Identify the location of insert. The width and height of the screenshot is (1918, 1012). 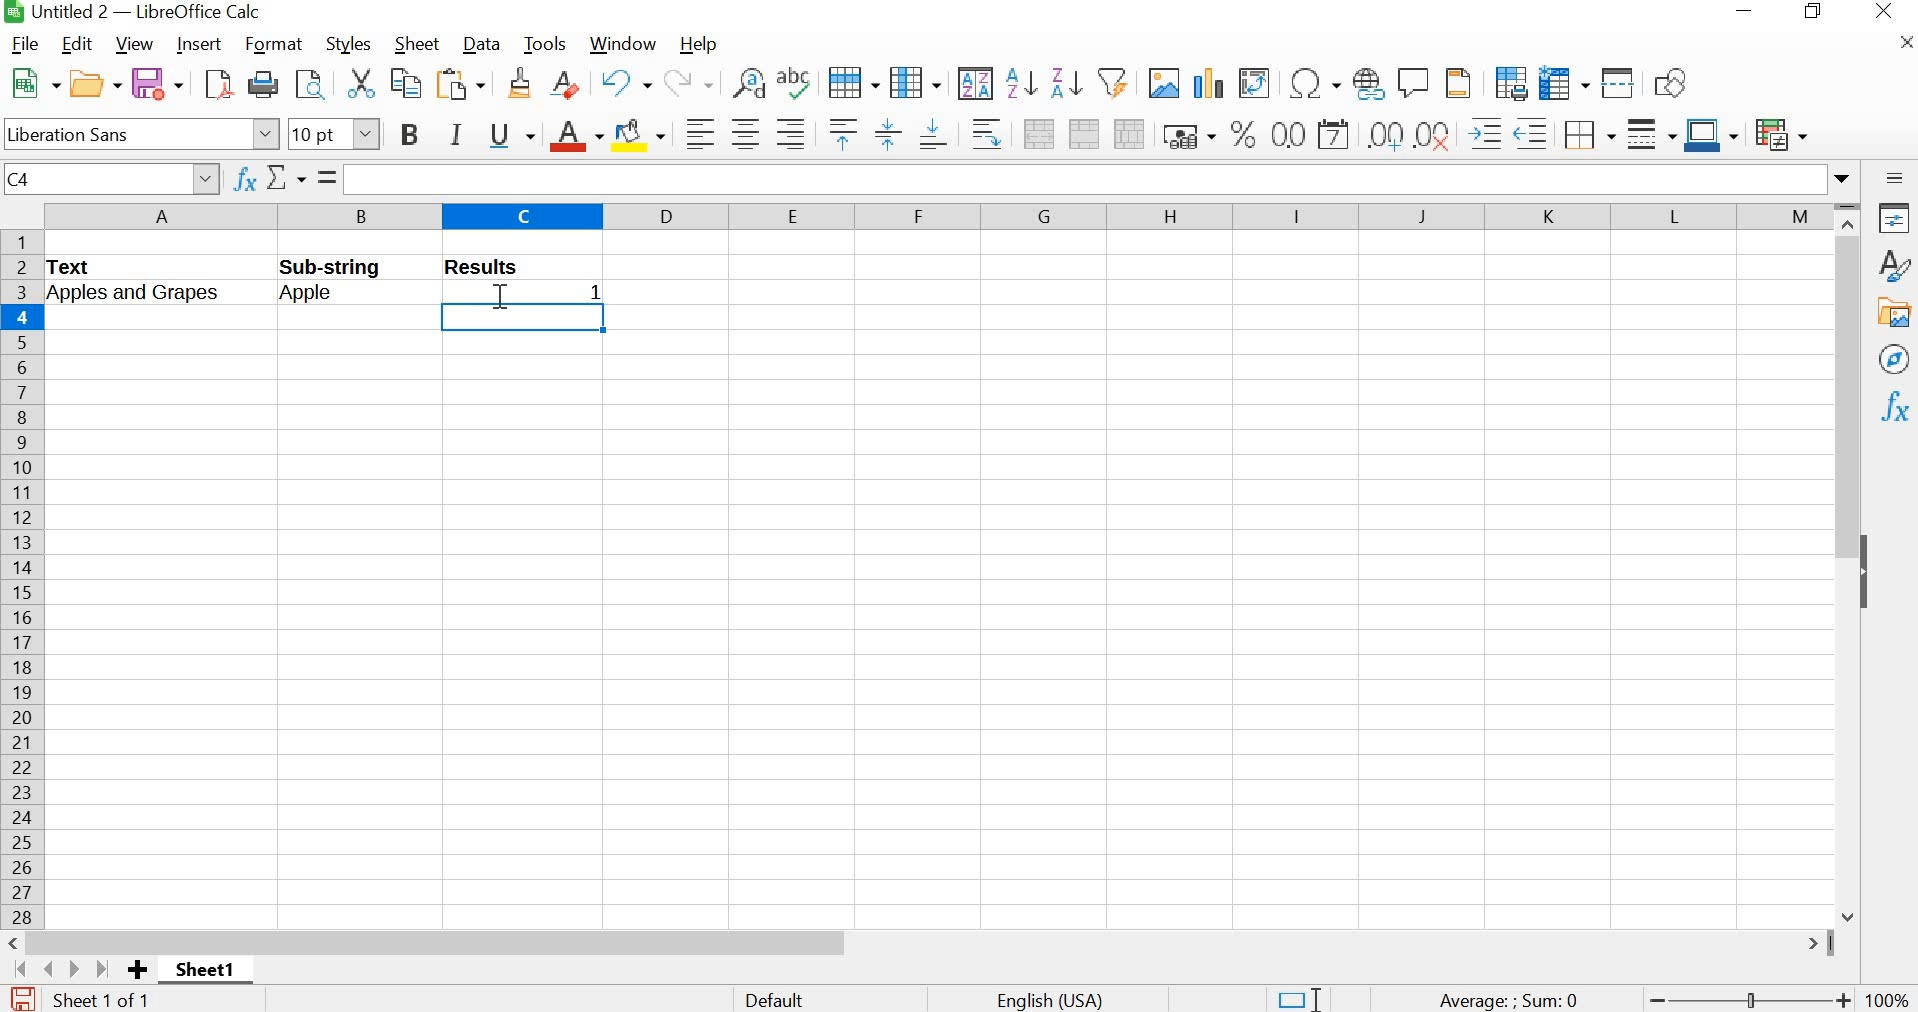
(201, 44).